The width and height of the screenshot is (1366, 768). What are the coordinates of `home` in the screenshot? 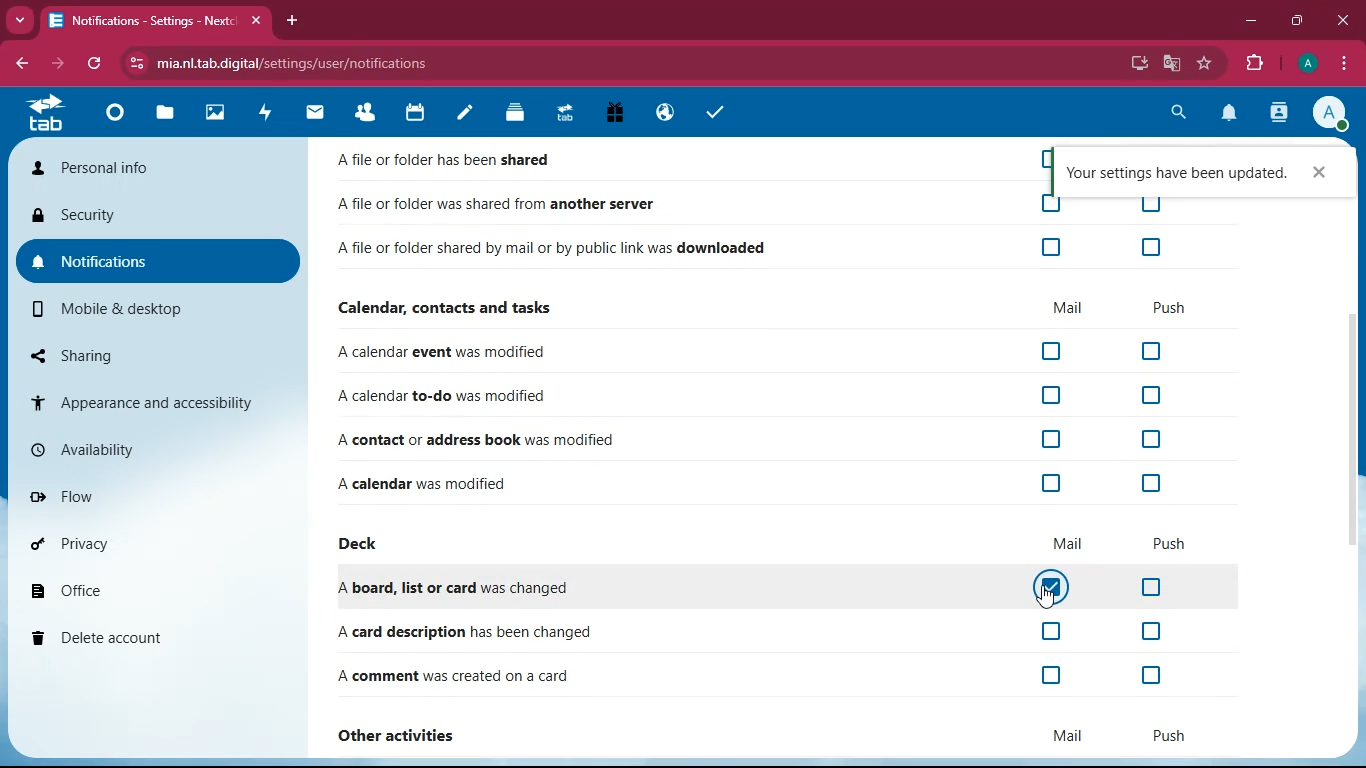 It's located at (44, 112).